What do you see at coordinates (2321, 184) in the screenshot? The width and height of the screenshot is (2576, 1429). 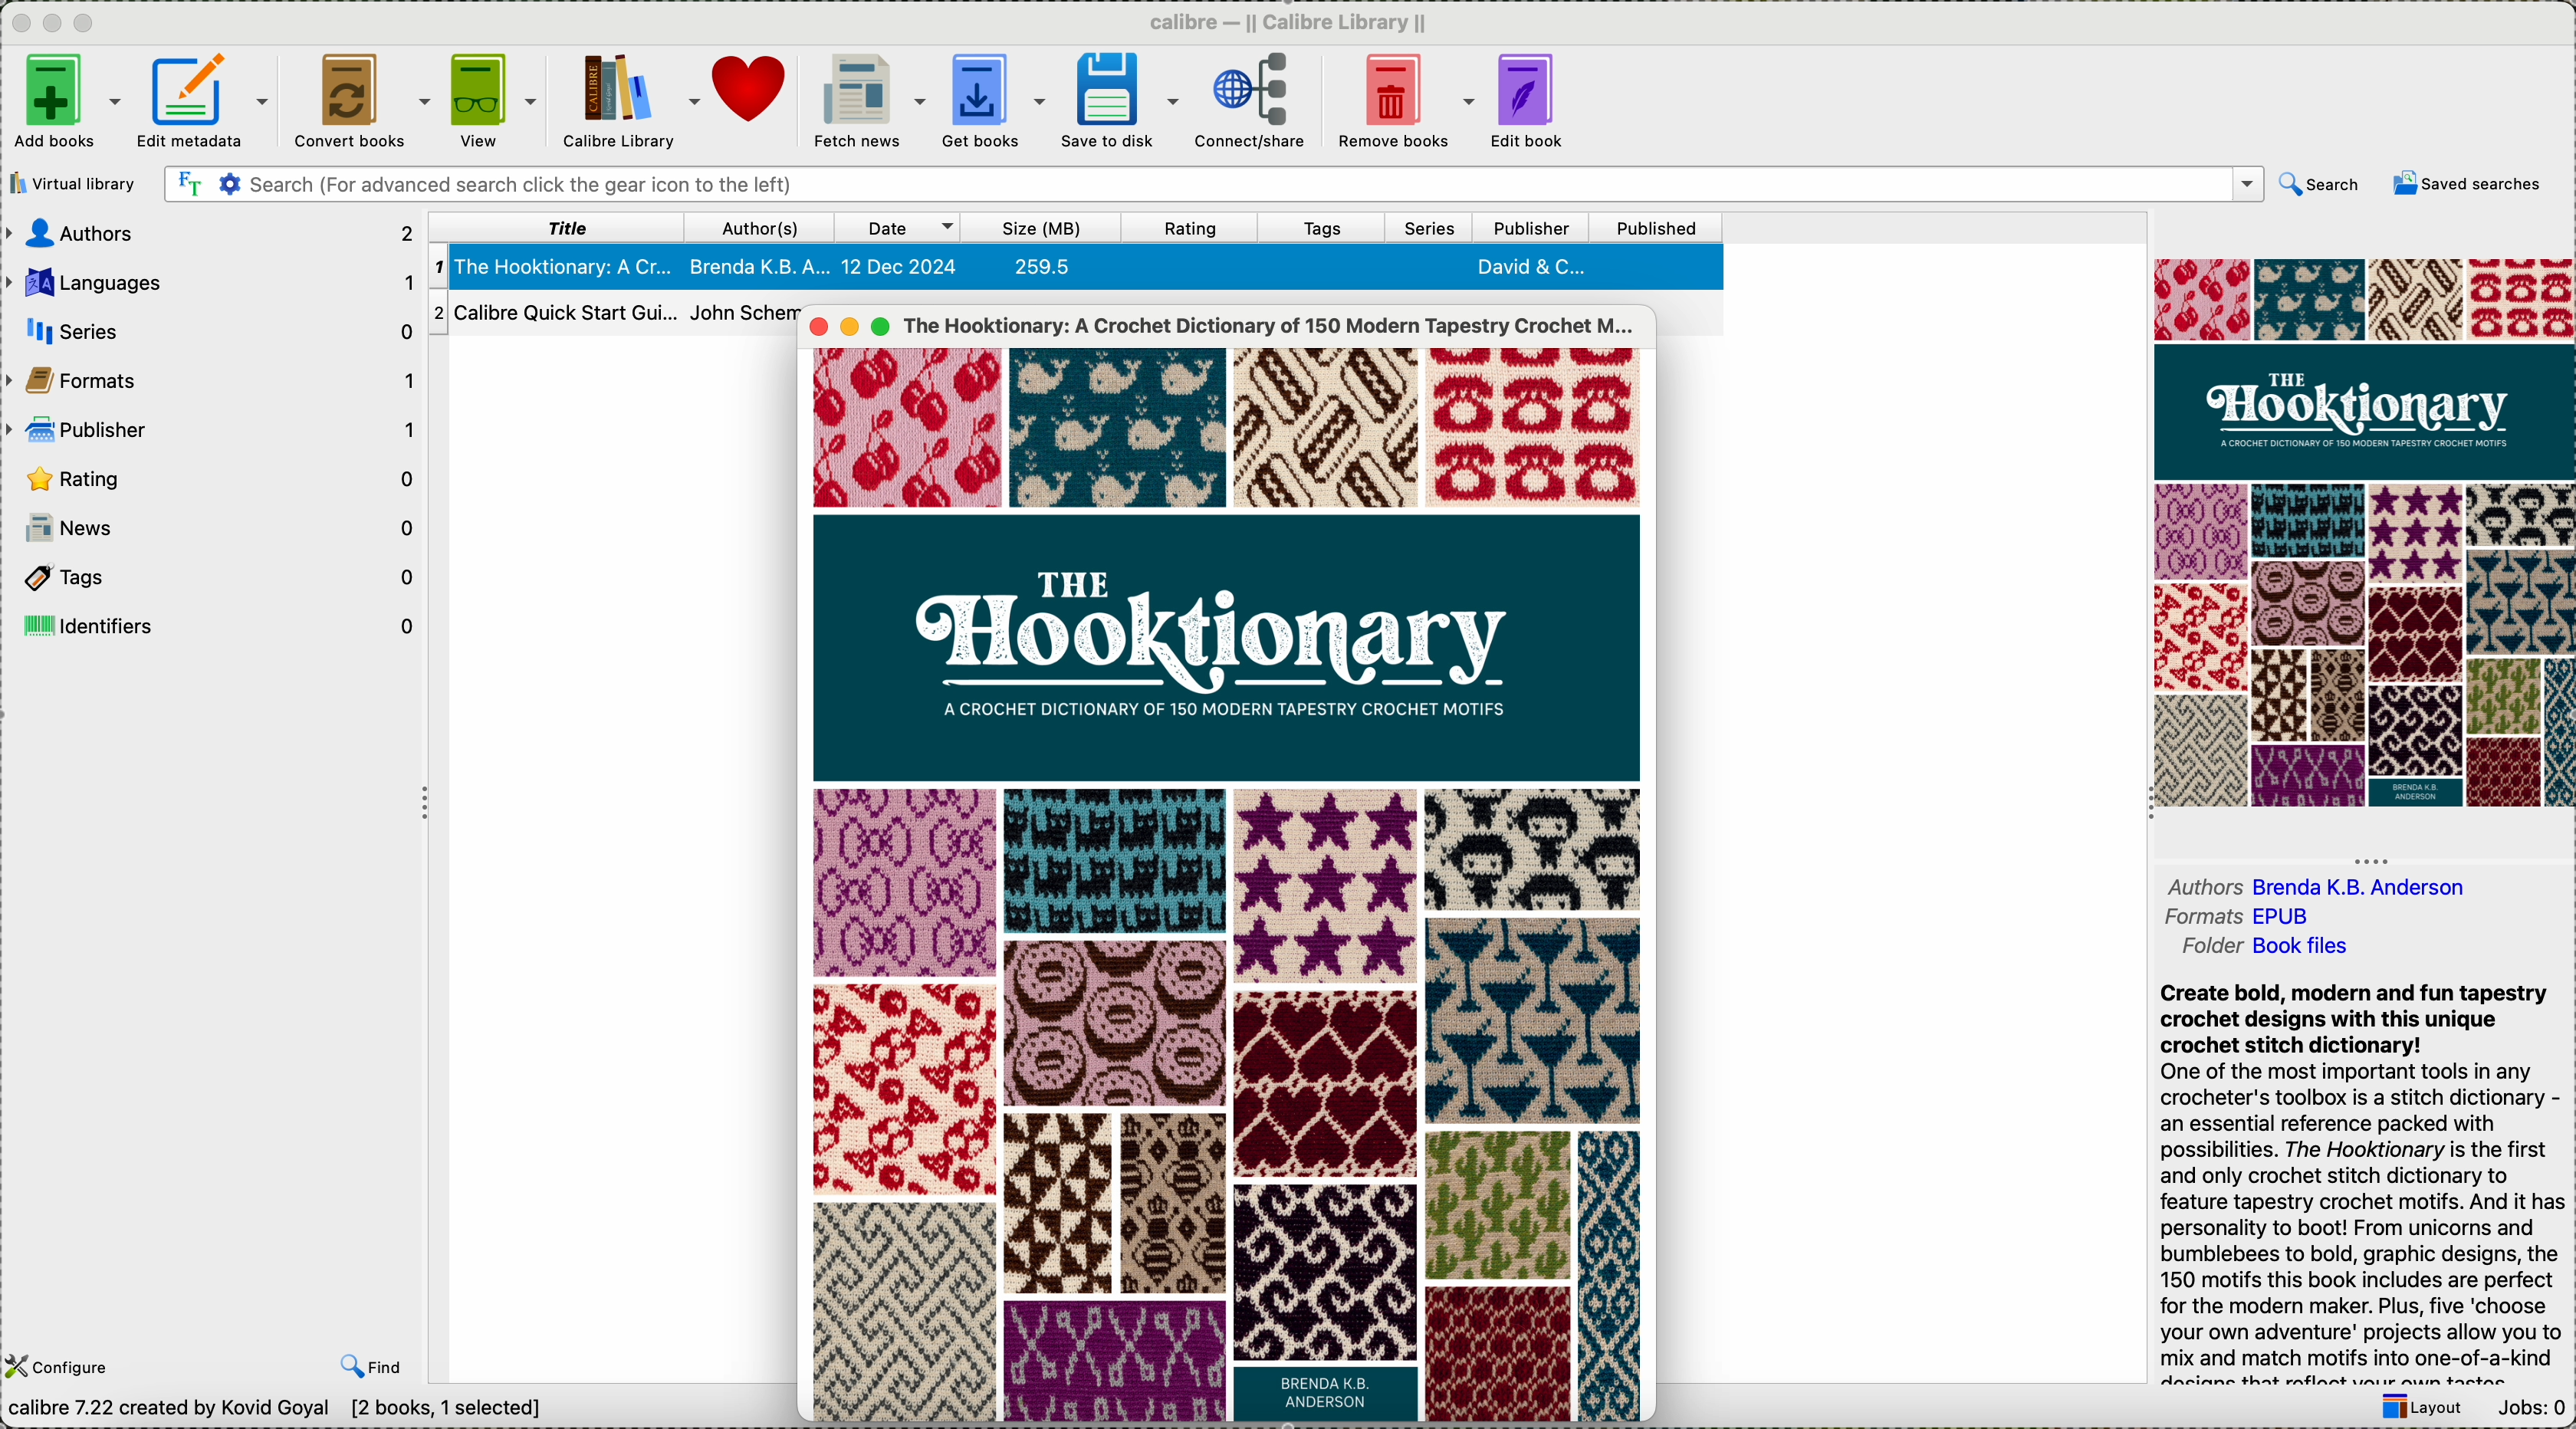 I see `search` at bounding box center [2321, 184].